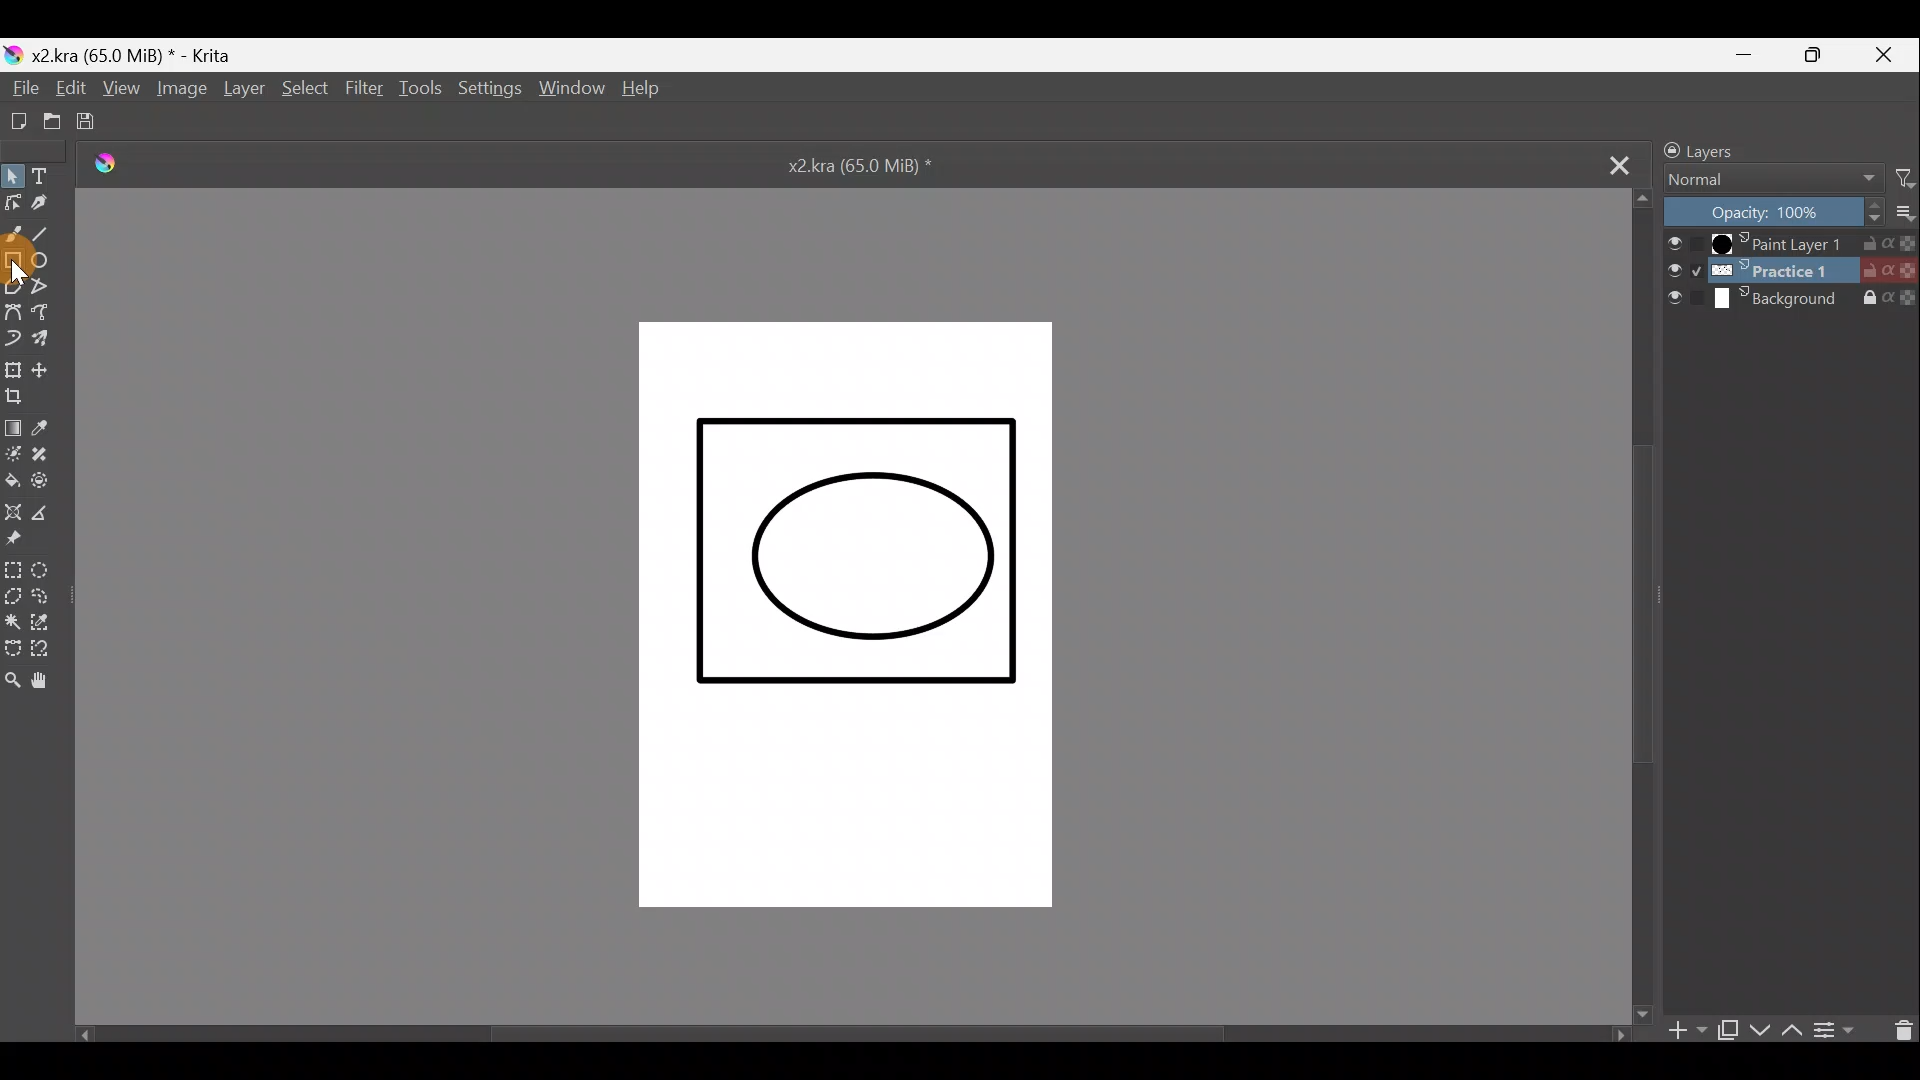 This screenshot has height=1080, width=1920. Describe the element at coordinates (52, 314) in the screenshot. I see `Magnetic curve tool` at that location.